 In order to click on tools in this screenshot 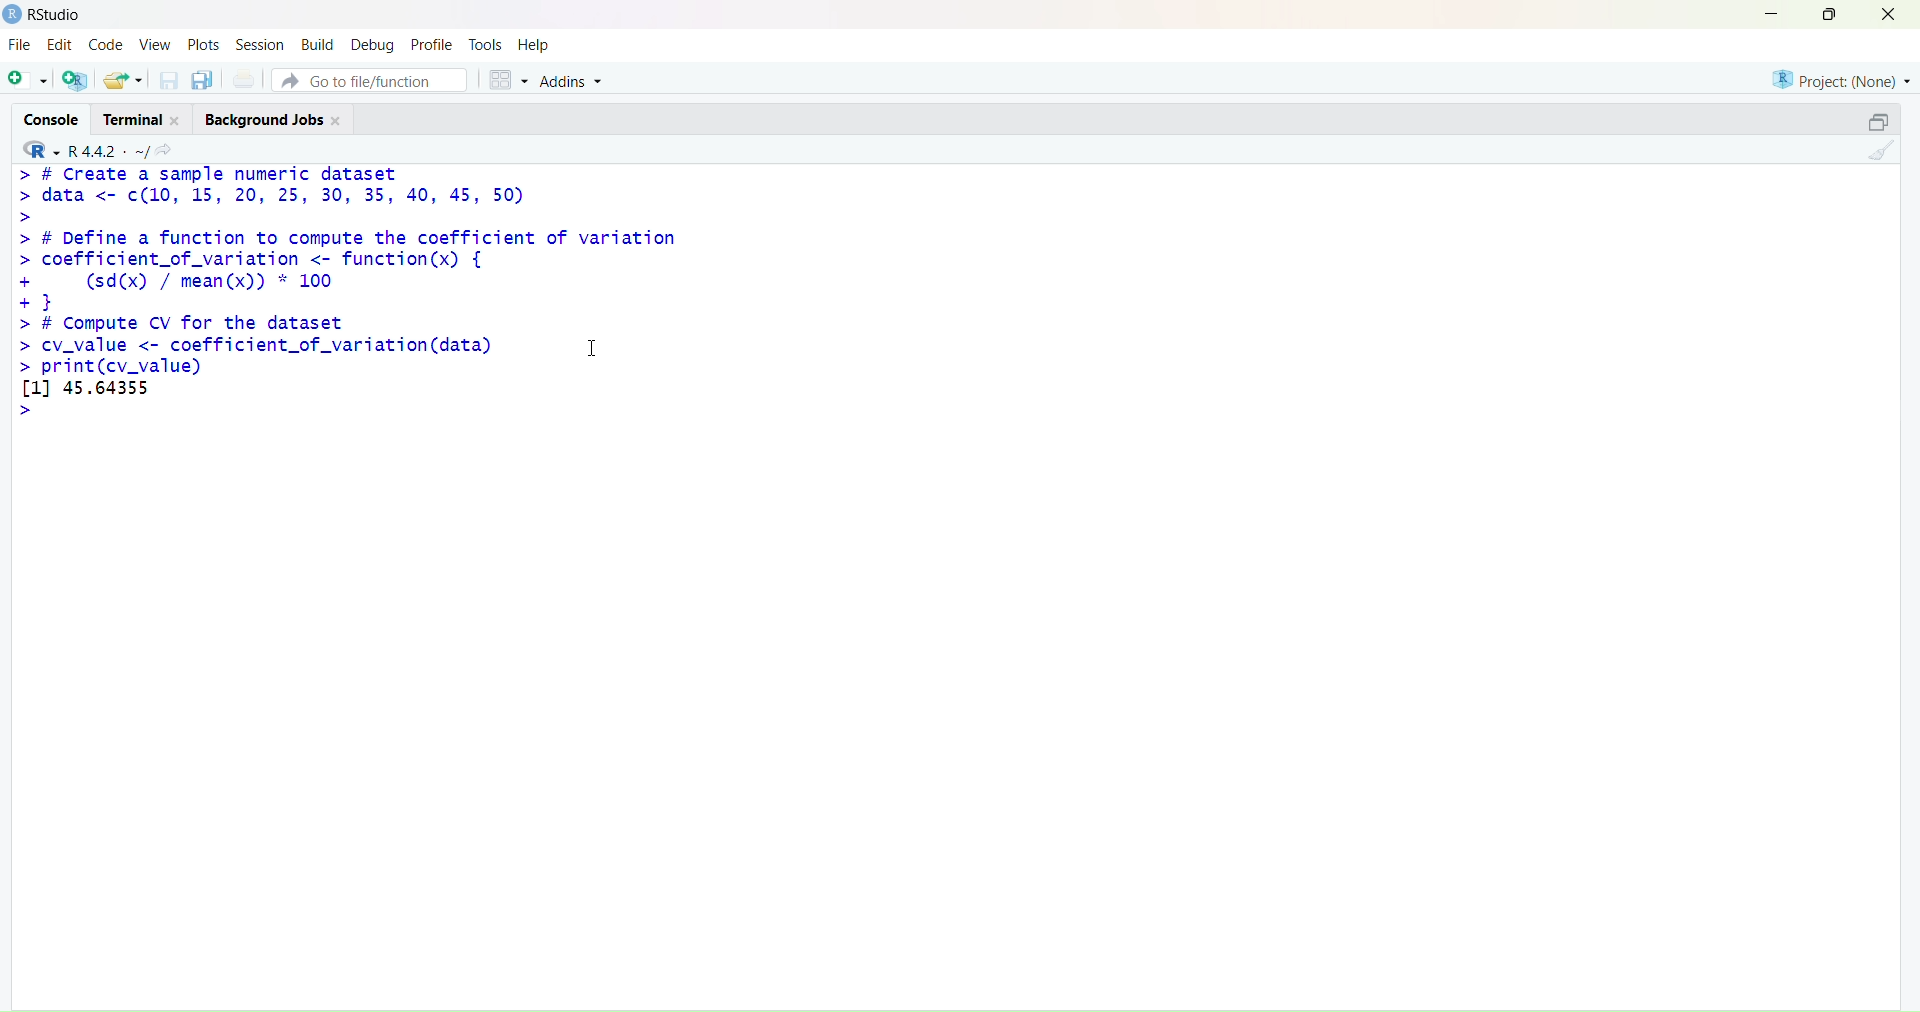, I will do `click(488, 43)`.